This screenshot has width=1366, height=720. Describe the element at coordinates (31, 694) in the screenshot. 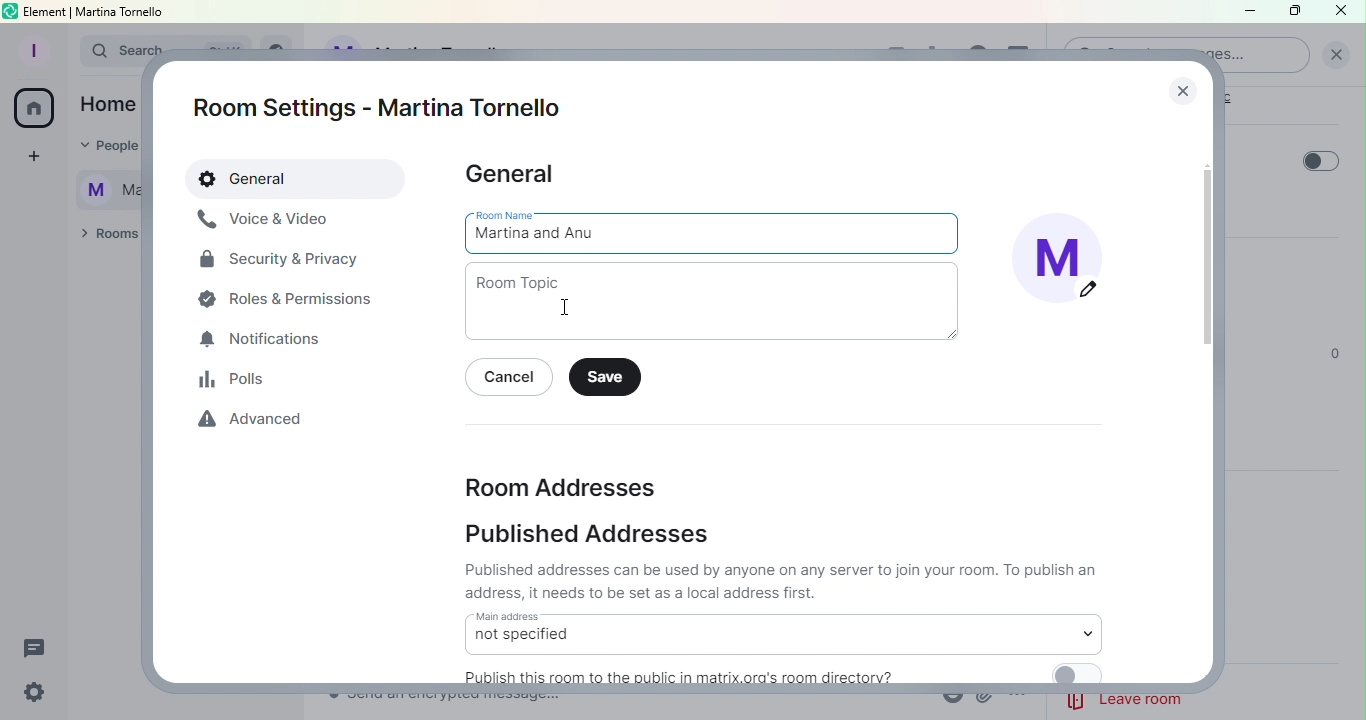

I see `Quick settings` at that location.